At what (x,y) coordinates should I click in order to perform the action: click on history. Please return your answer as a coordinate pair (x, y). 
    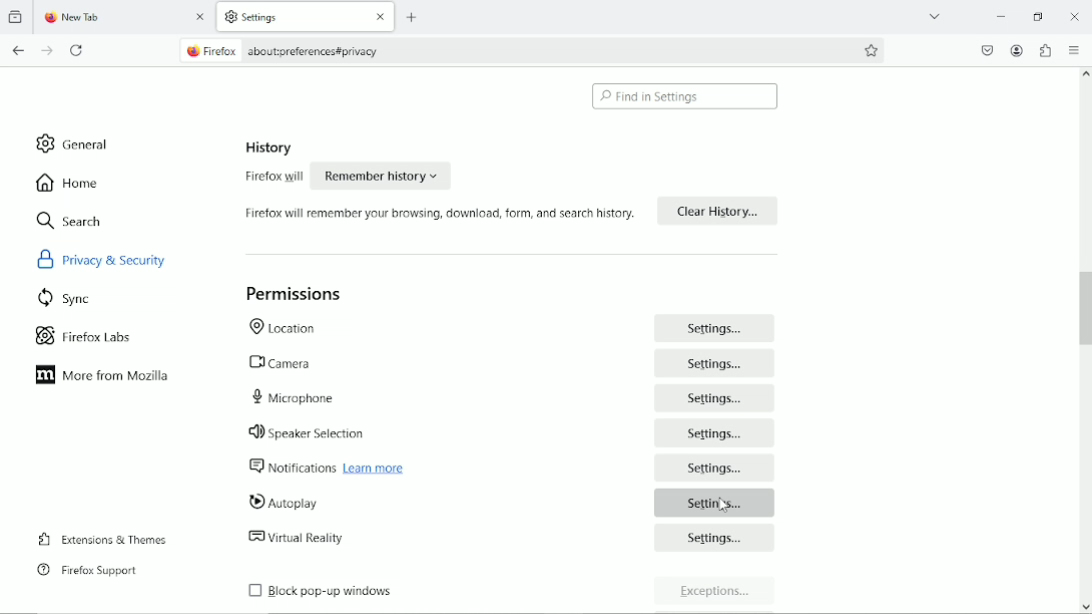
    Looking at the image, I should click on (268, 148).